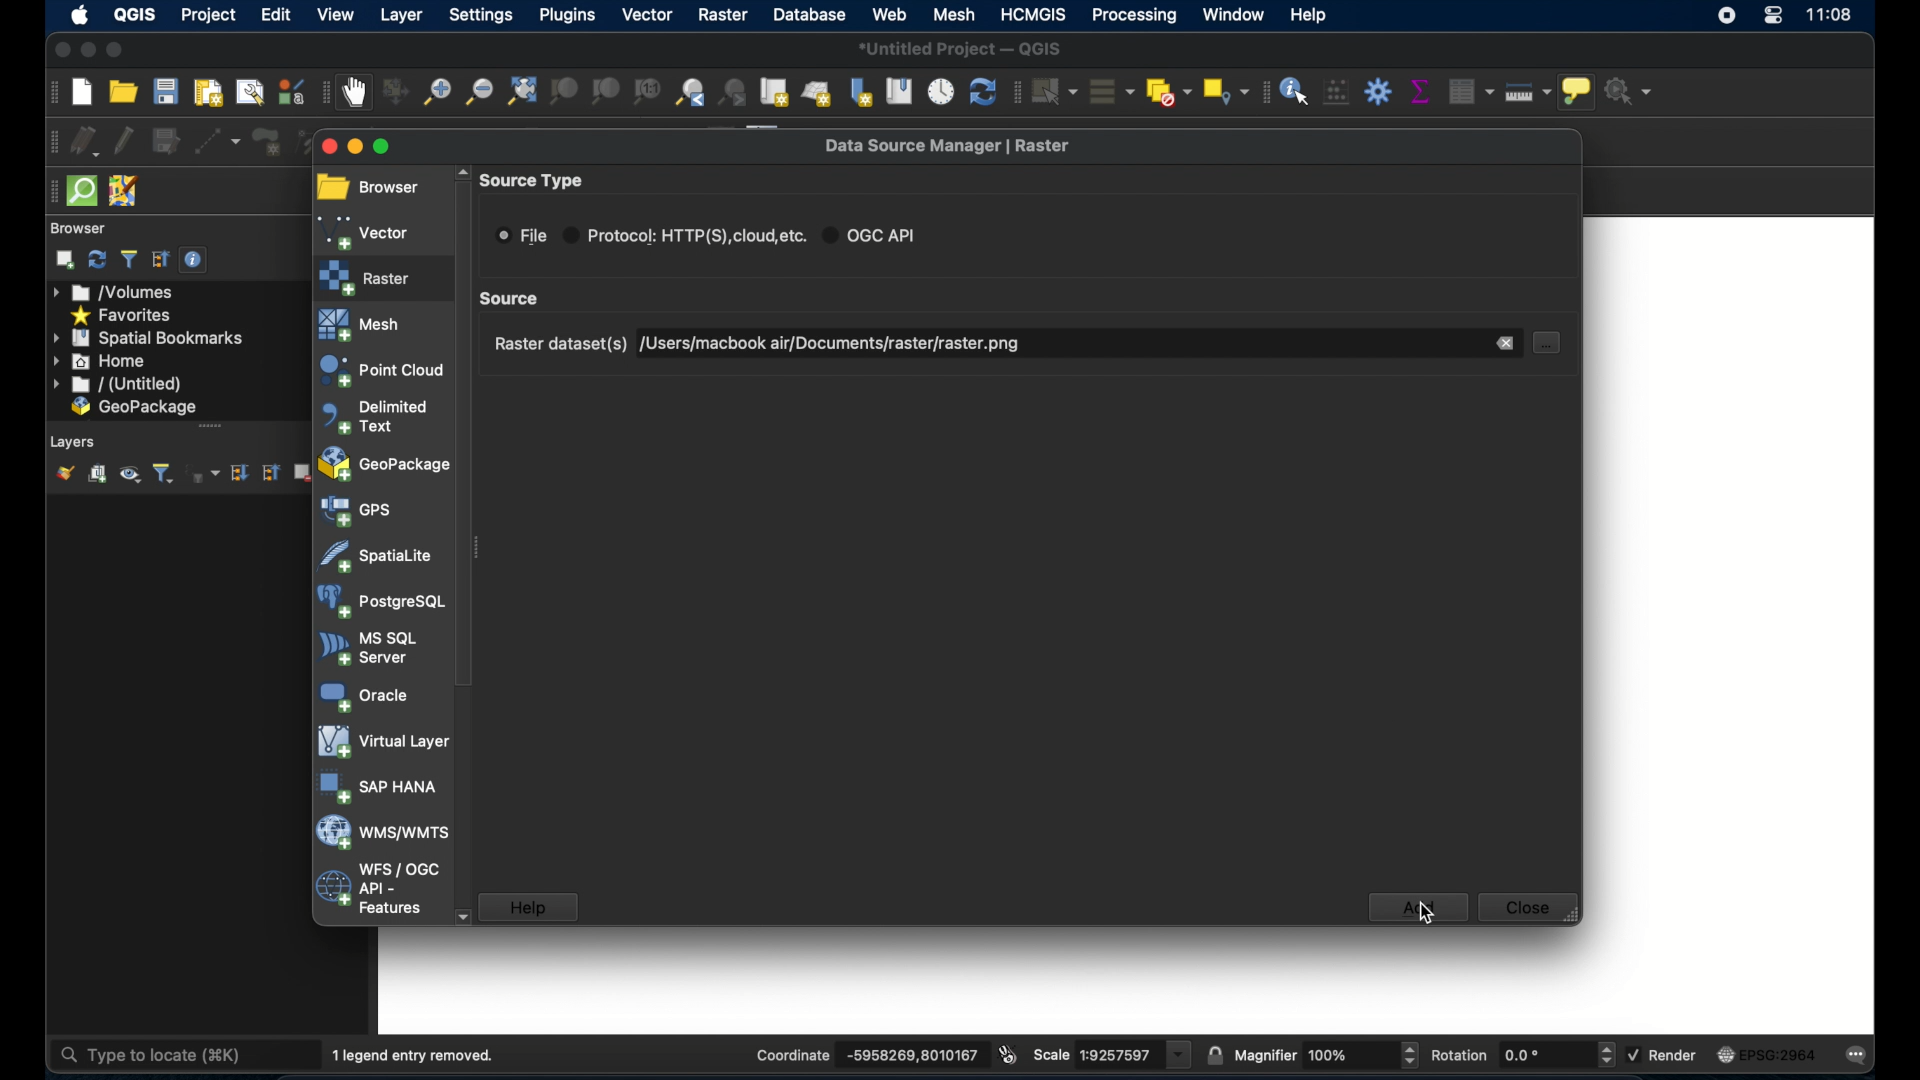 The width and height of the screenshot is (1920, 1080). Describe the element at coordinates (115, 50) in the screenshot. I see `maximize` at that location.